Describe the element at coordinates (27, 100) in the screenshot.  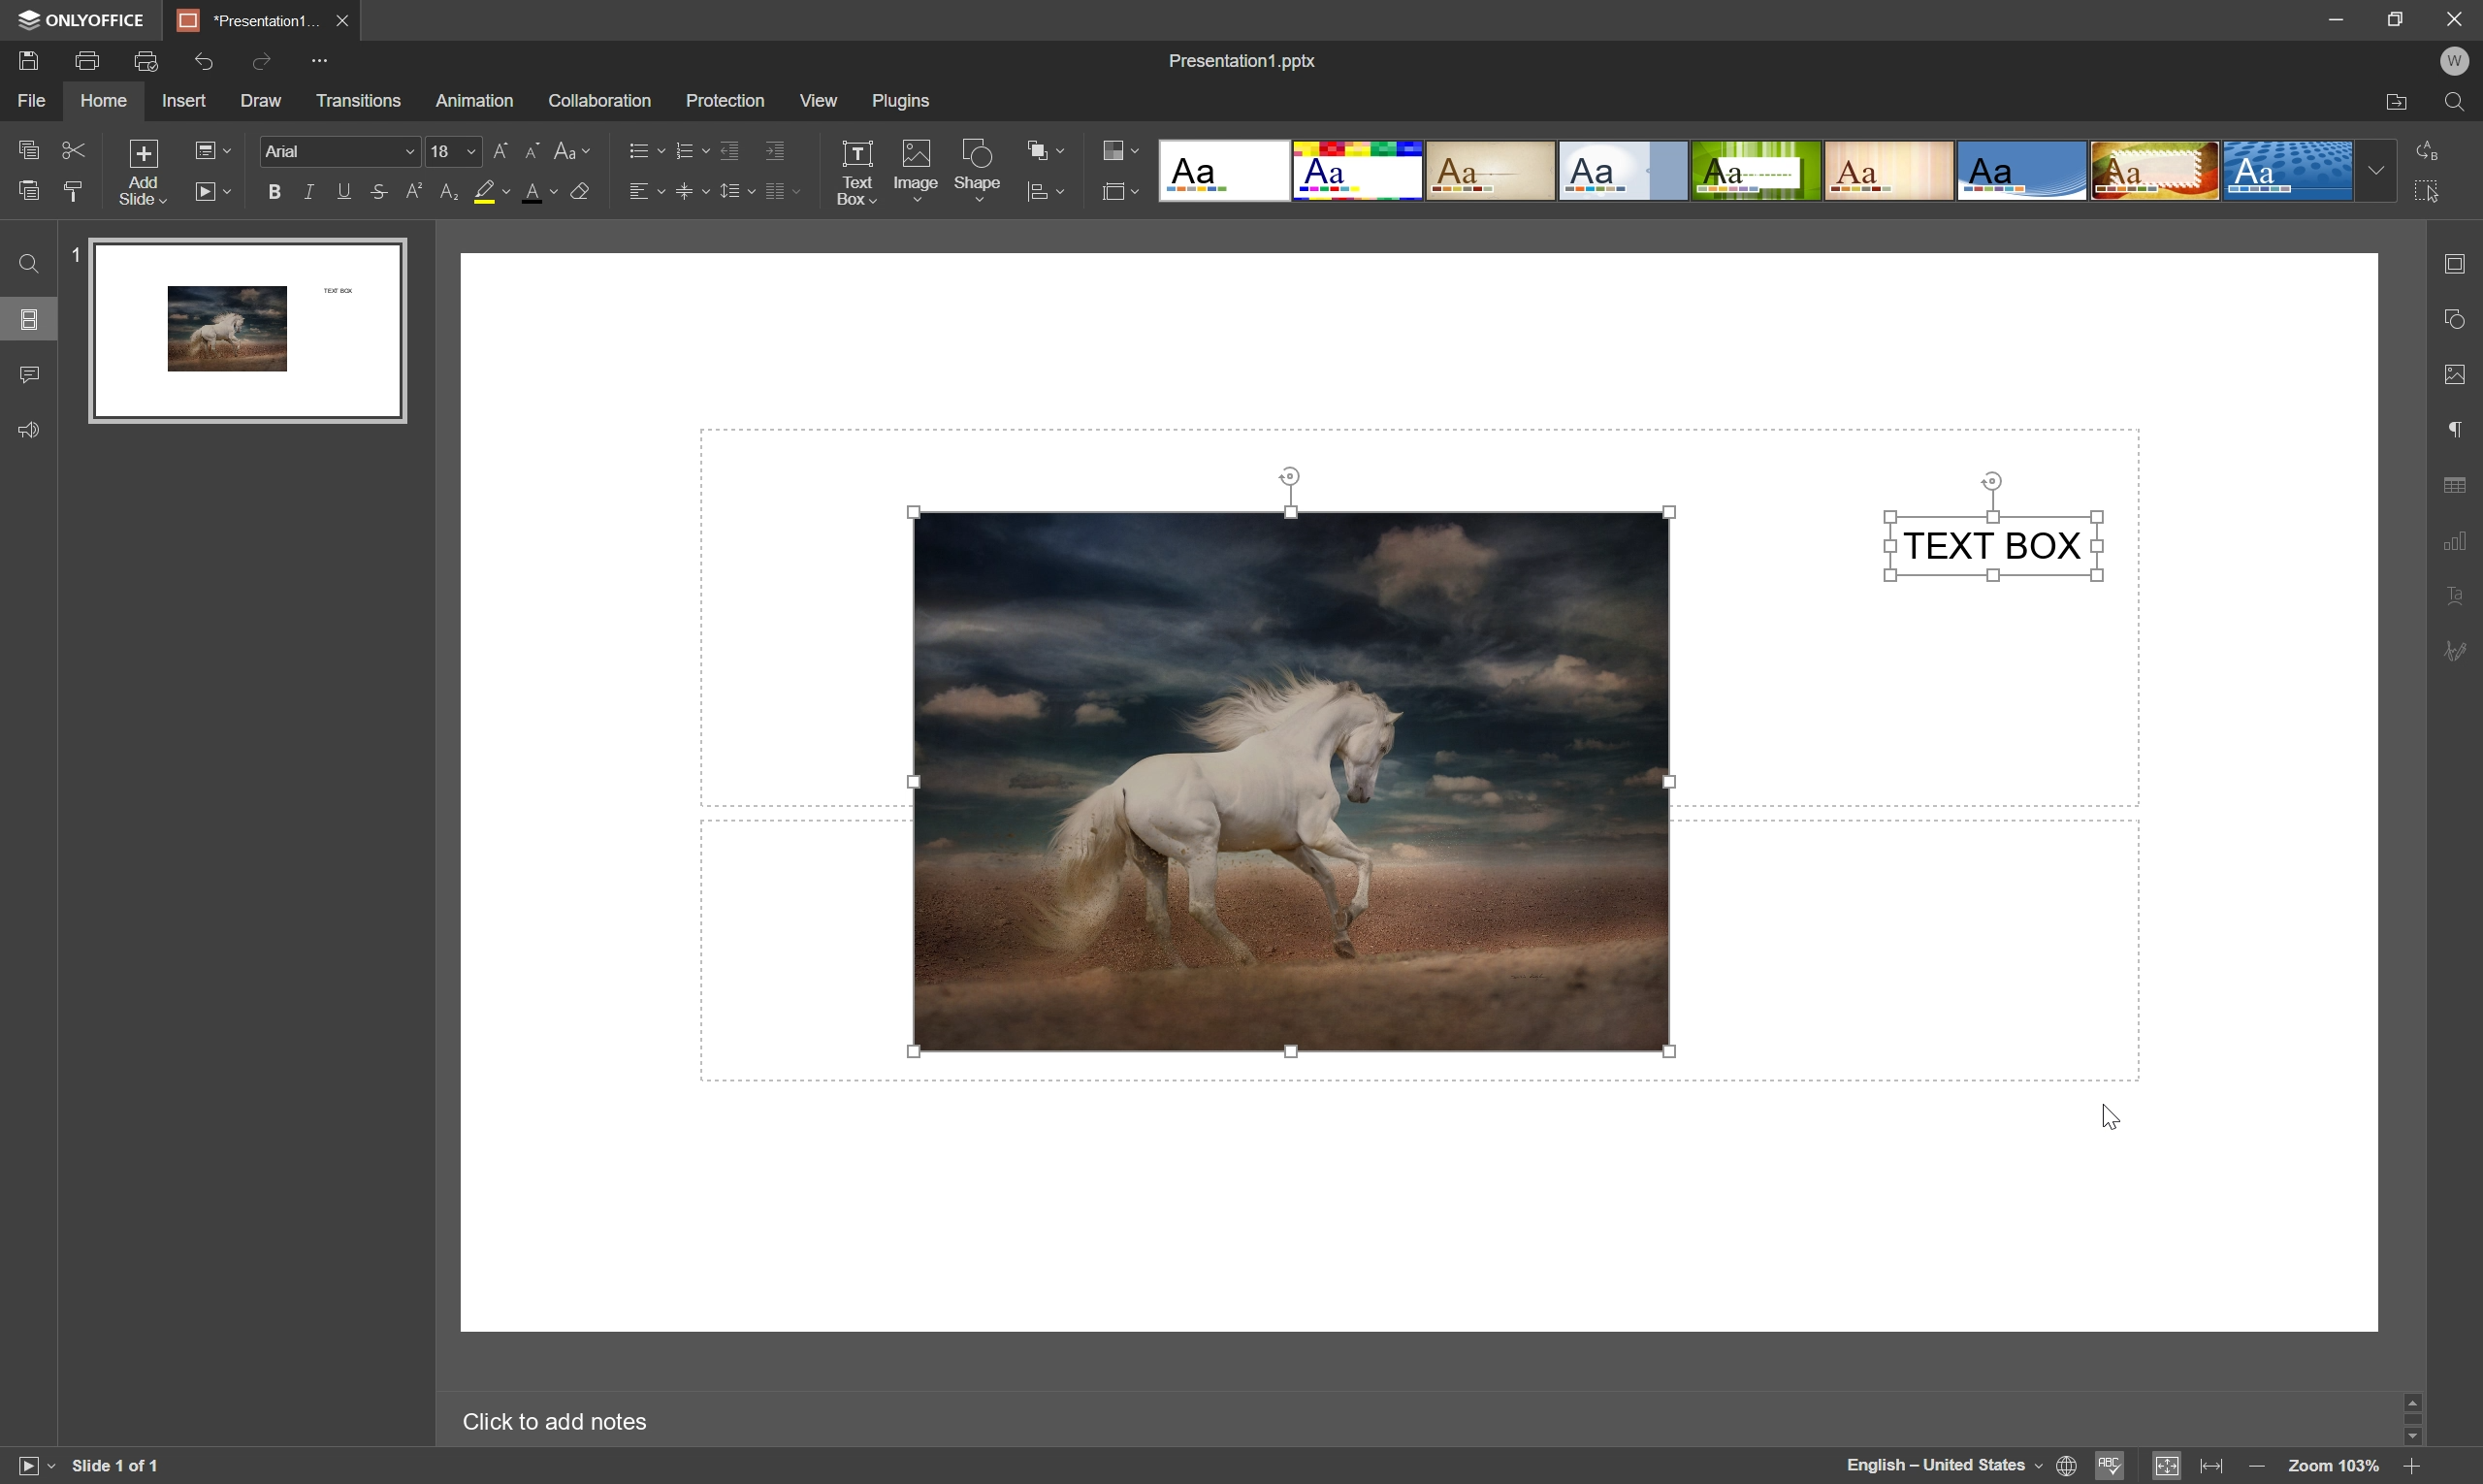
I see `file` at that location.